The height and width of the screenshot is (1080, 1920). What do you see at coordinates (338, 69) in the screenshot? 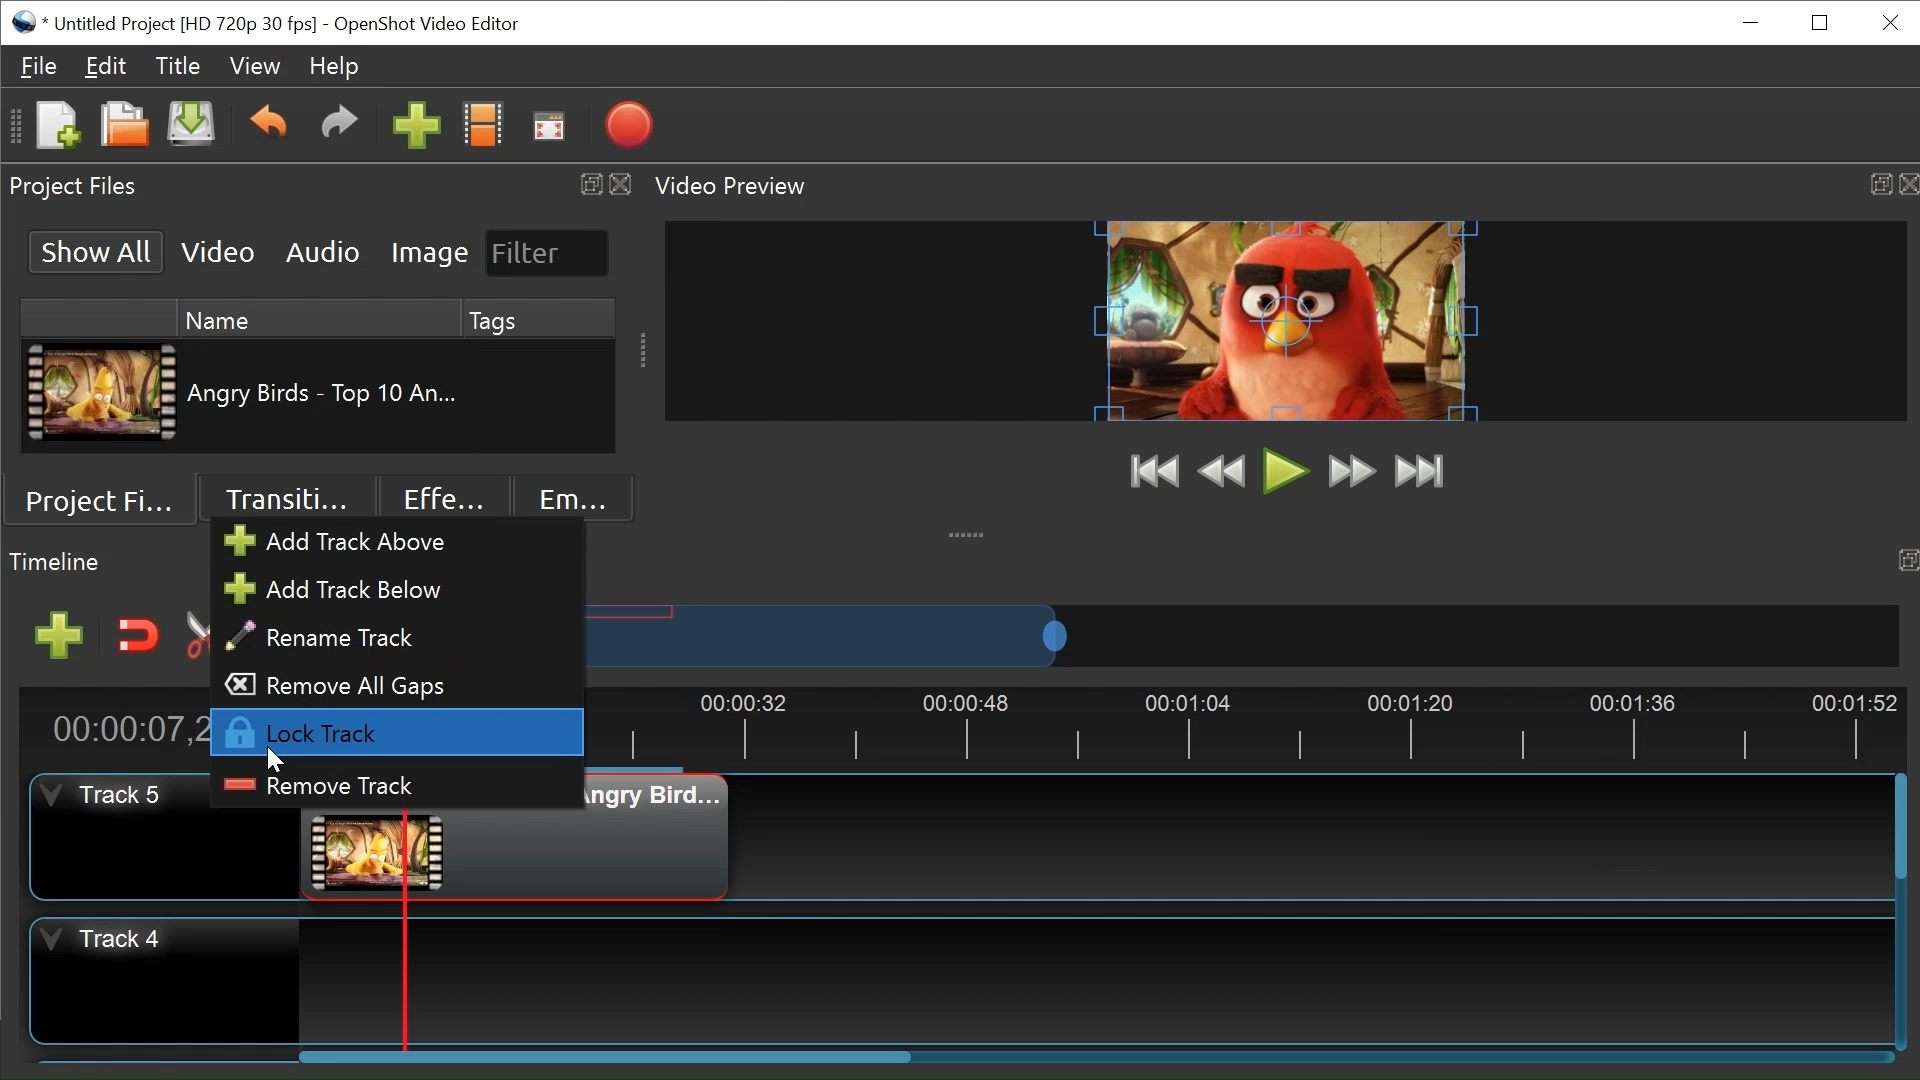
I see `Help` at bounding box center [338, 69].